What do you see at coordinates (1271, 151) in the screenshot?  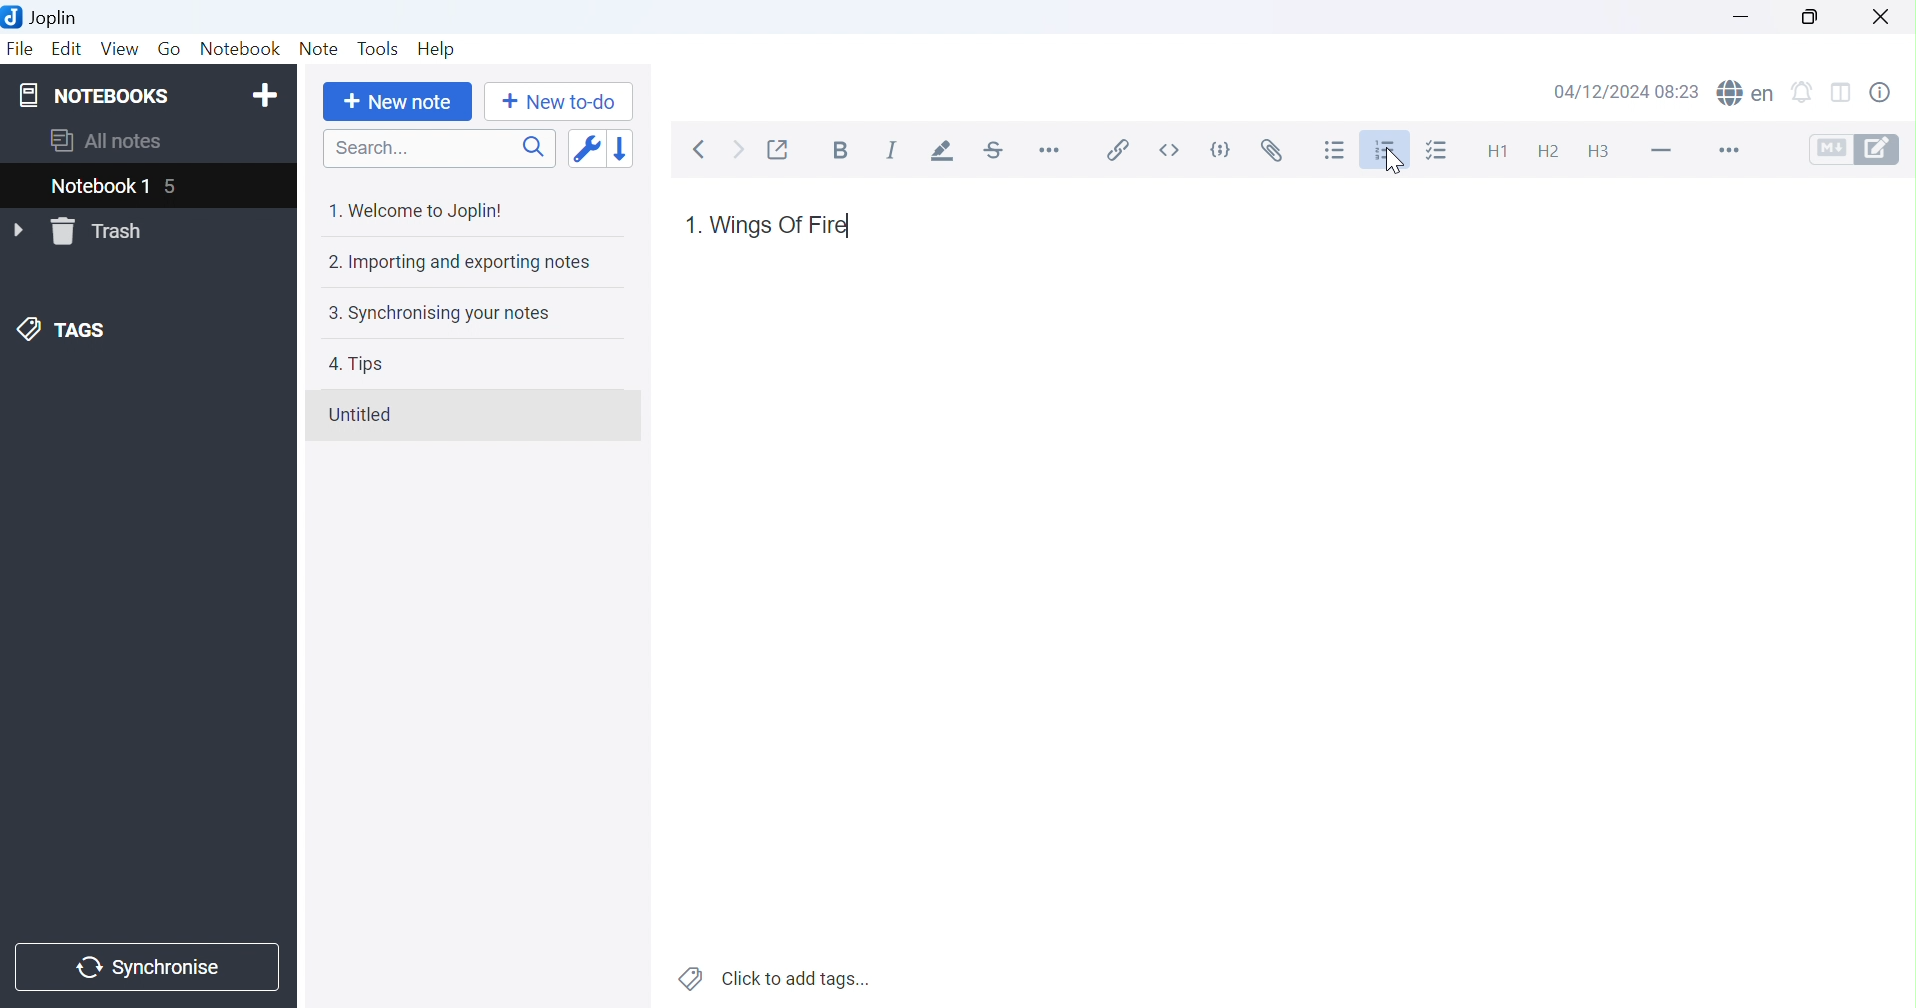 I see `Attach file` at bounding box center [1271, 151].